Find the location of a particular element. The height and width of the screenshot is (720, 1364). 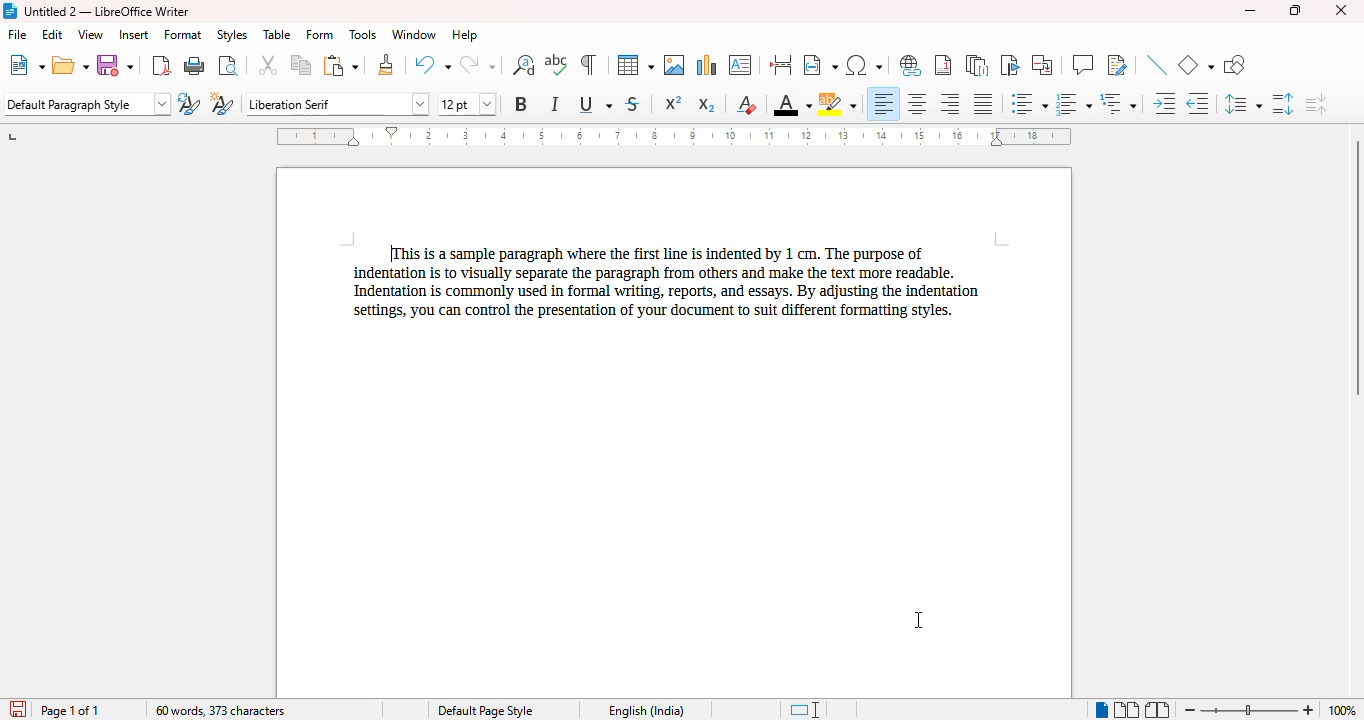

superscript is located at coordinates (673, 102).